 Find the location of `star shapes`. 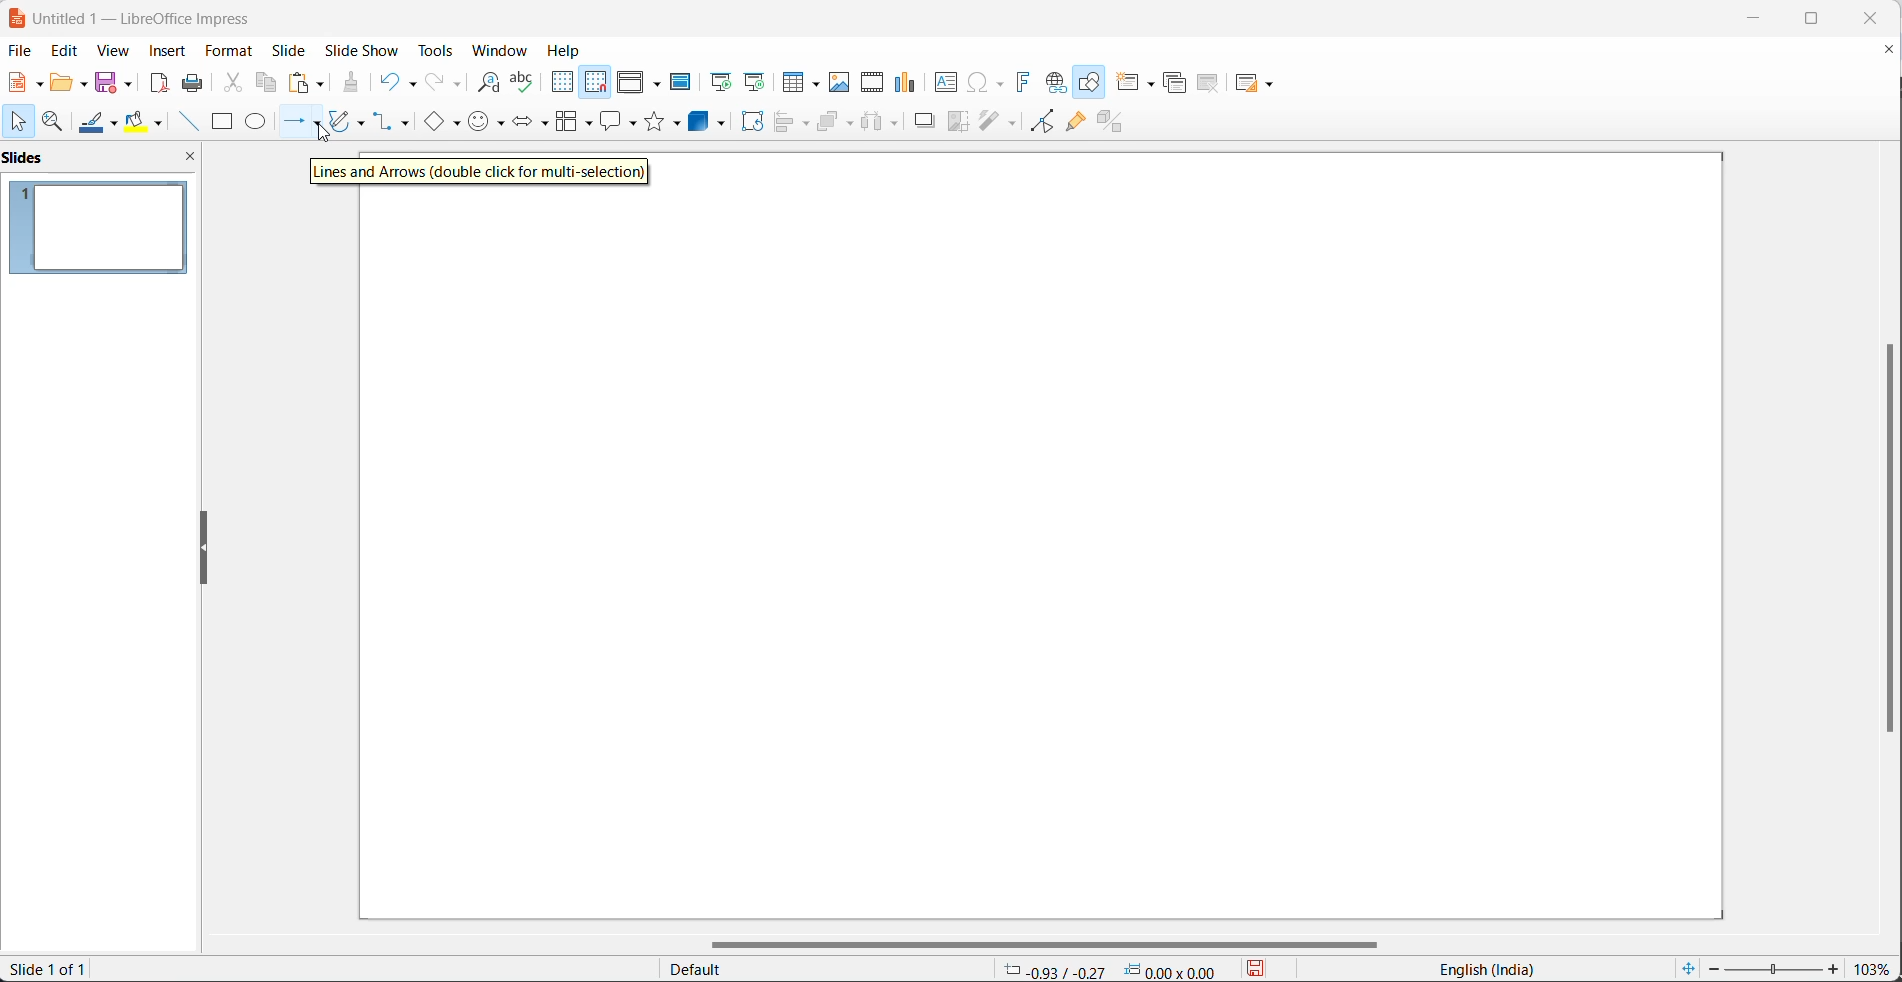

star shapes is located at coordinates (665, 121).